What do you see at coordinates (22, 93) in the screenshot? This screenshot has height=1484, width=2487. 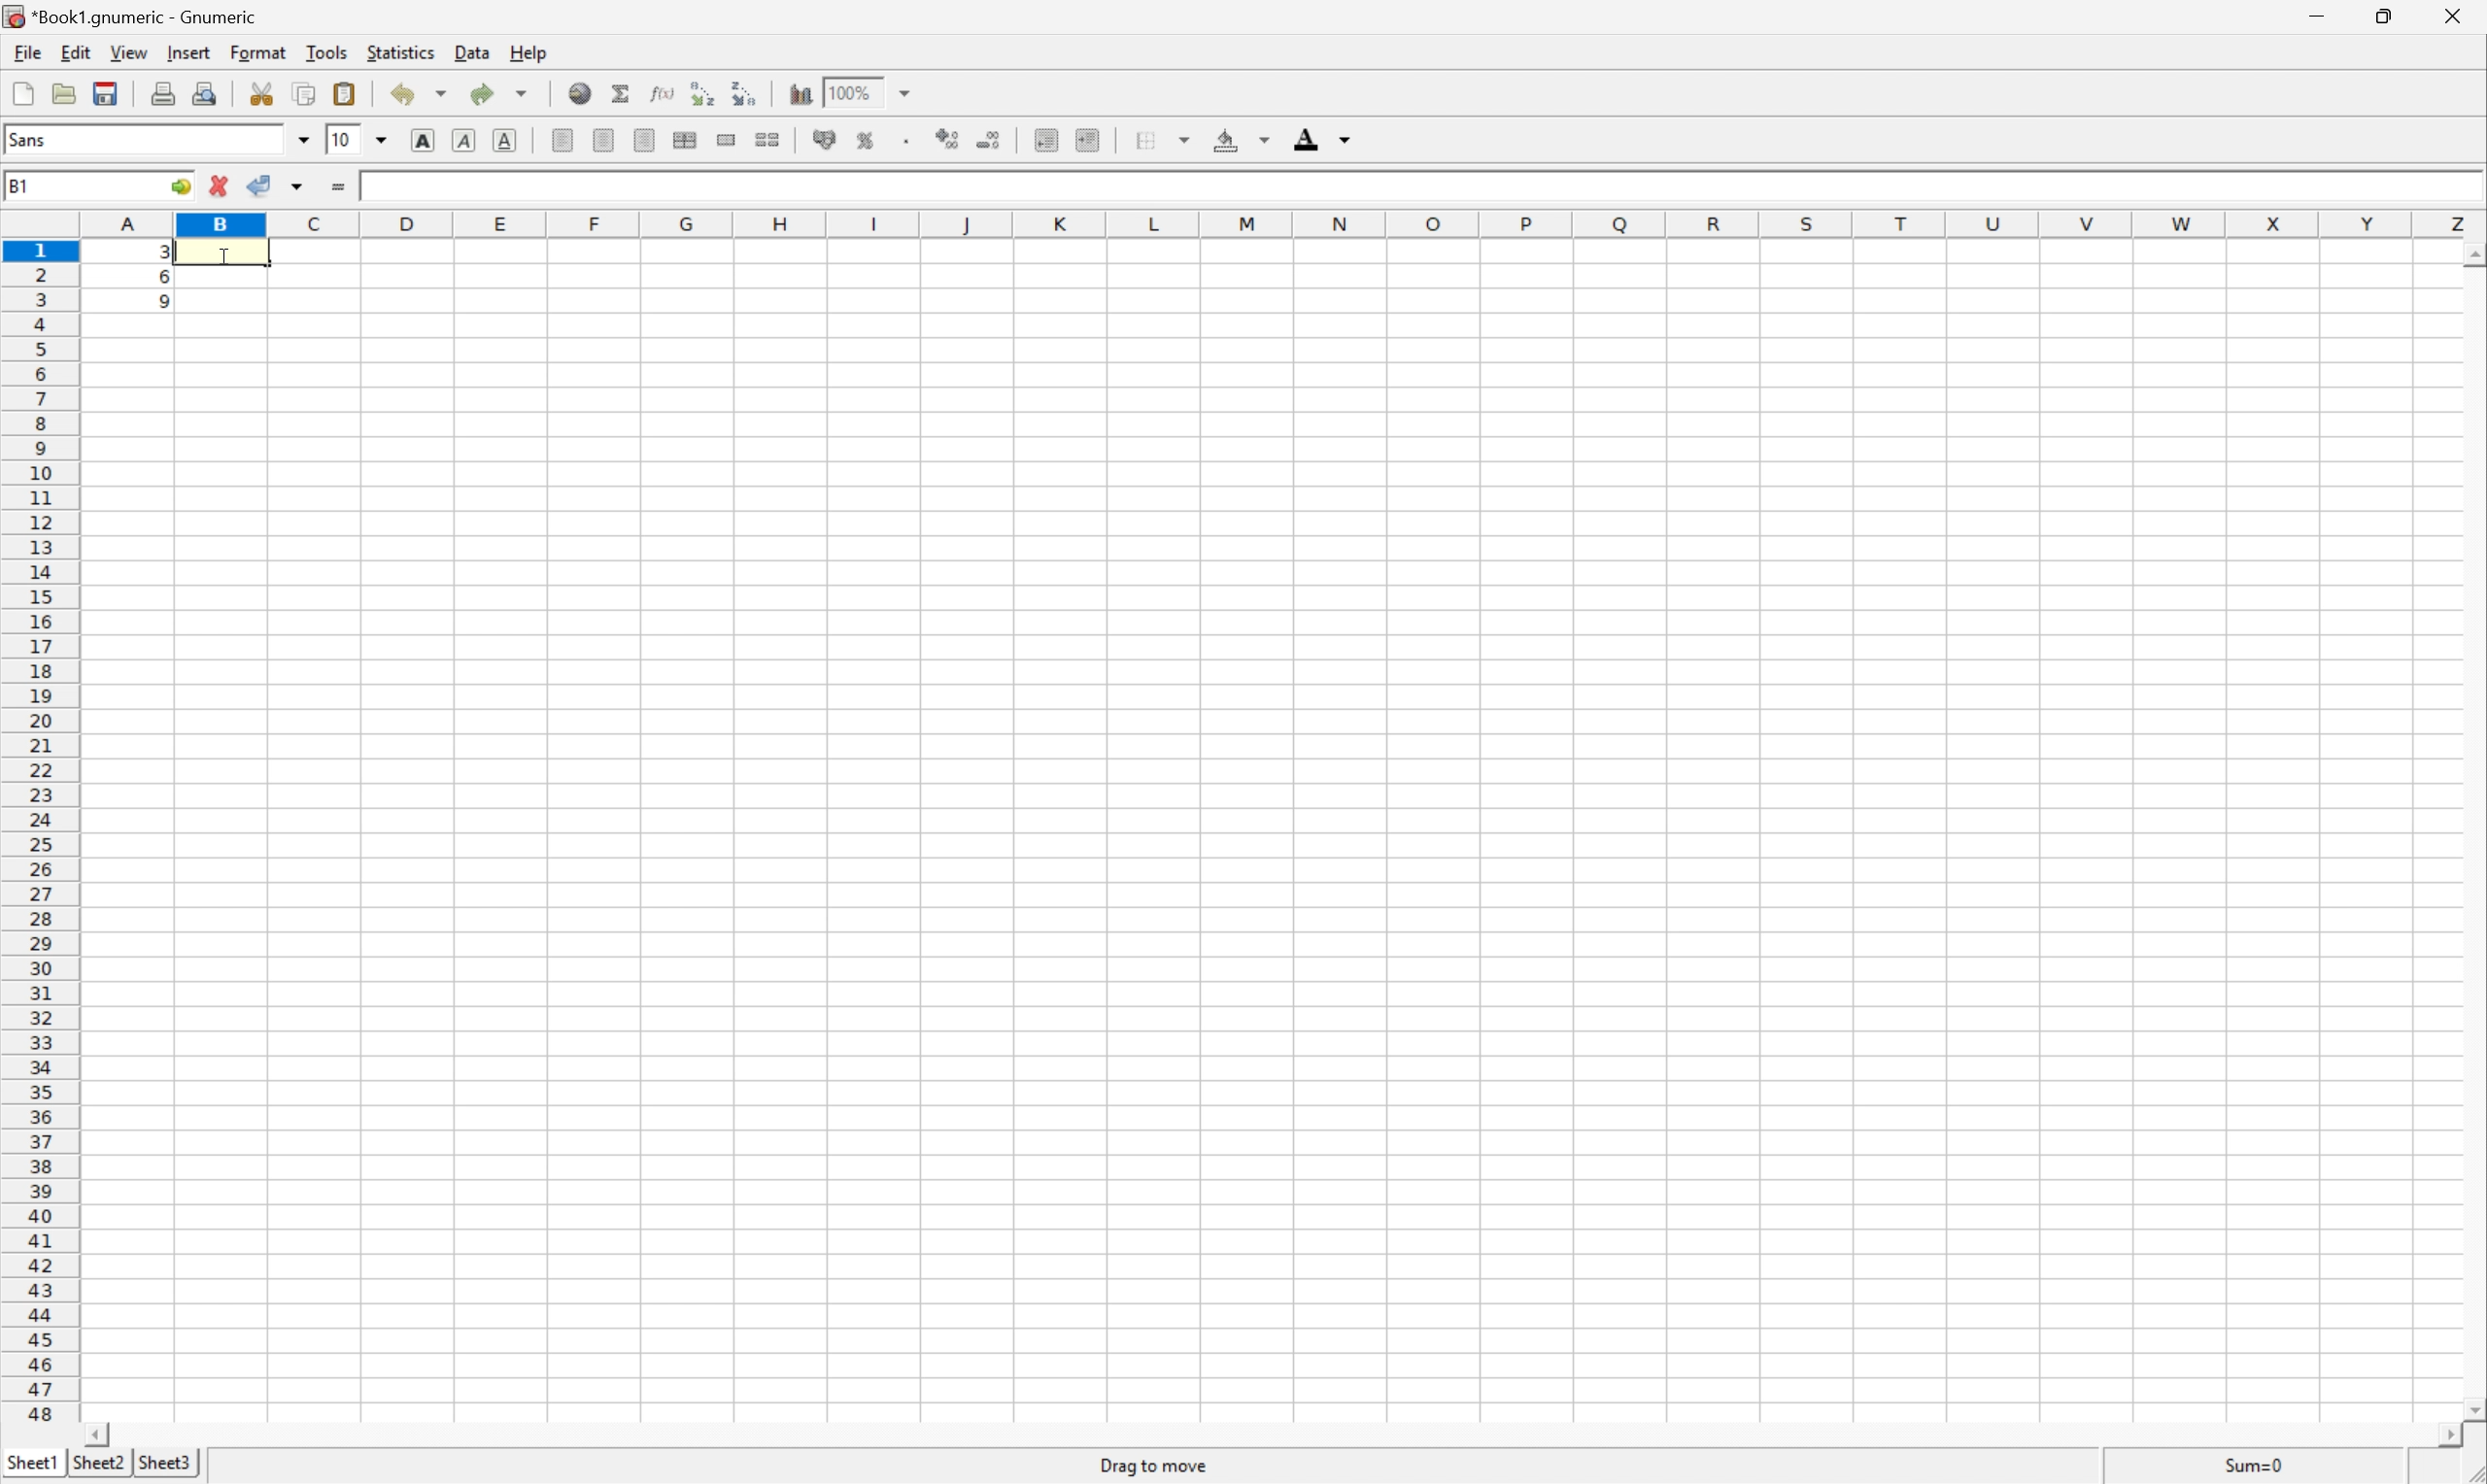 I see `Create a new workbook` at bounding box center [22, 93].